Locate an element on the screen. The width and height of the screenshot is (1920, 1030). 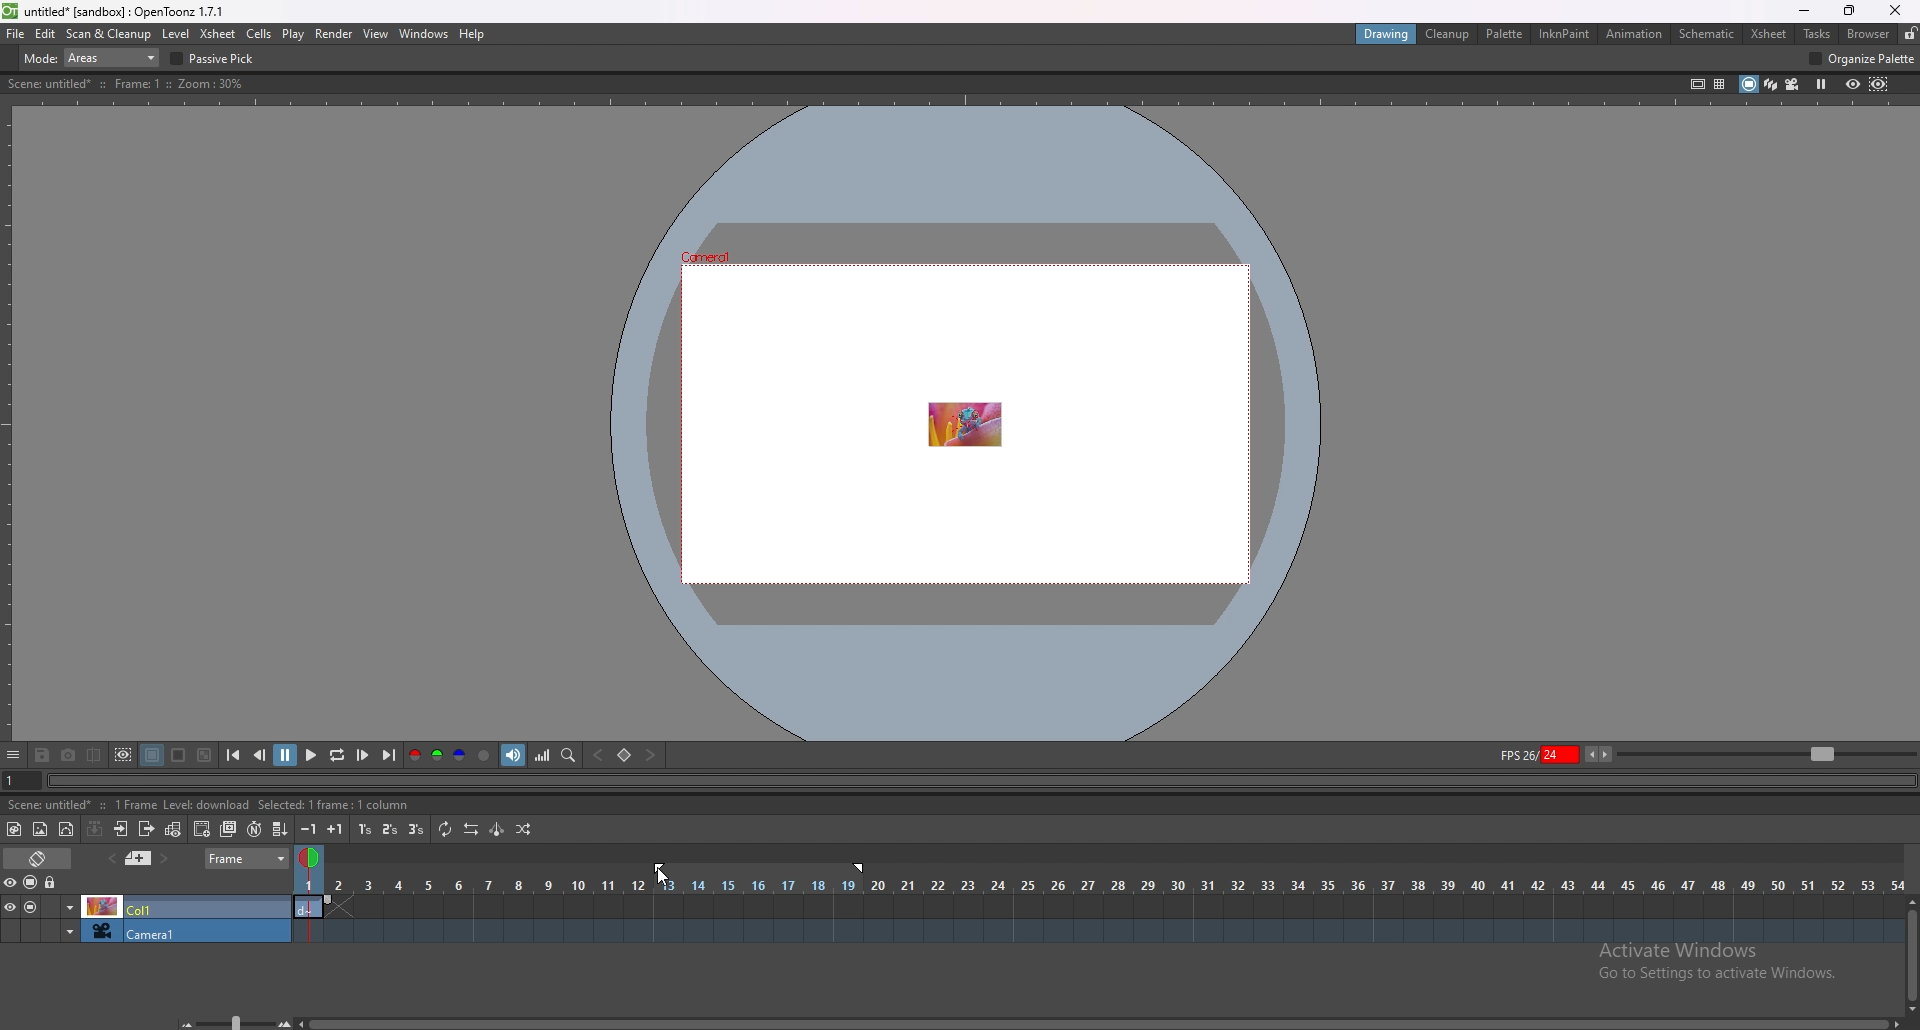
cursor is located at coordinates (657, 879).